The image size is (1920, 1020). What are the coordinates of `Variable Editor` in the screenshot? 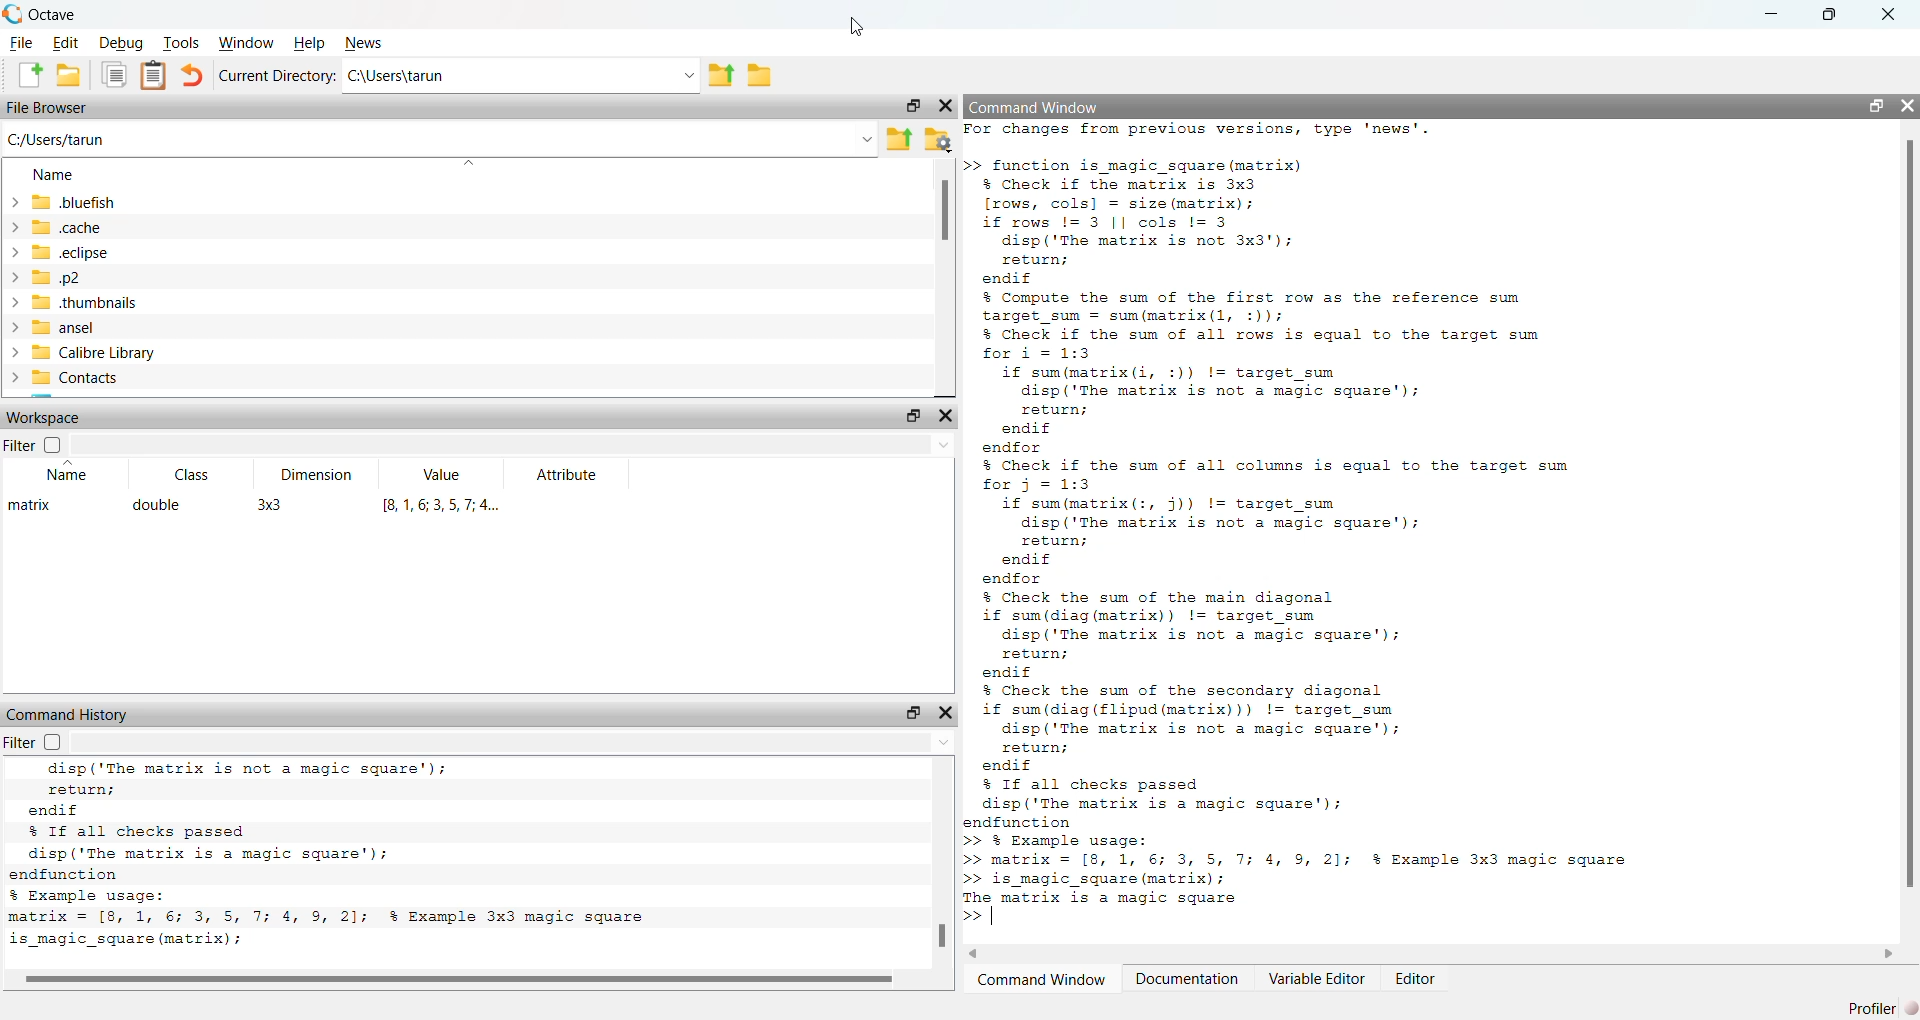 It's located at (1318, 978).